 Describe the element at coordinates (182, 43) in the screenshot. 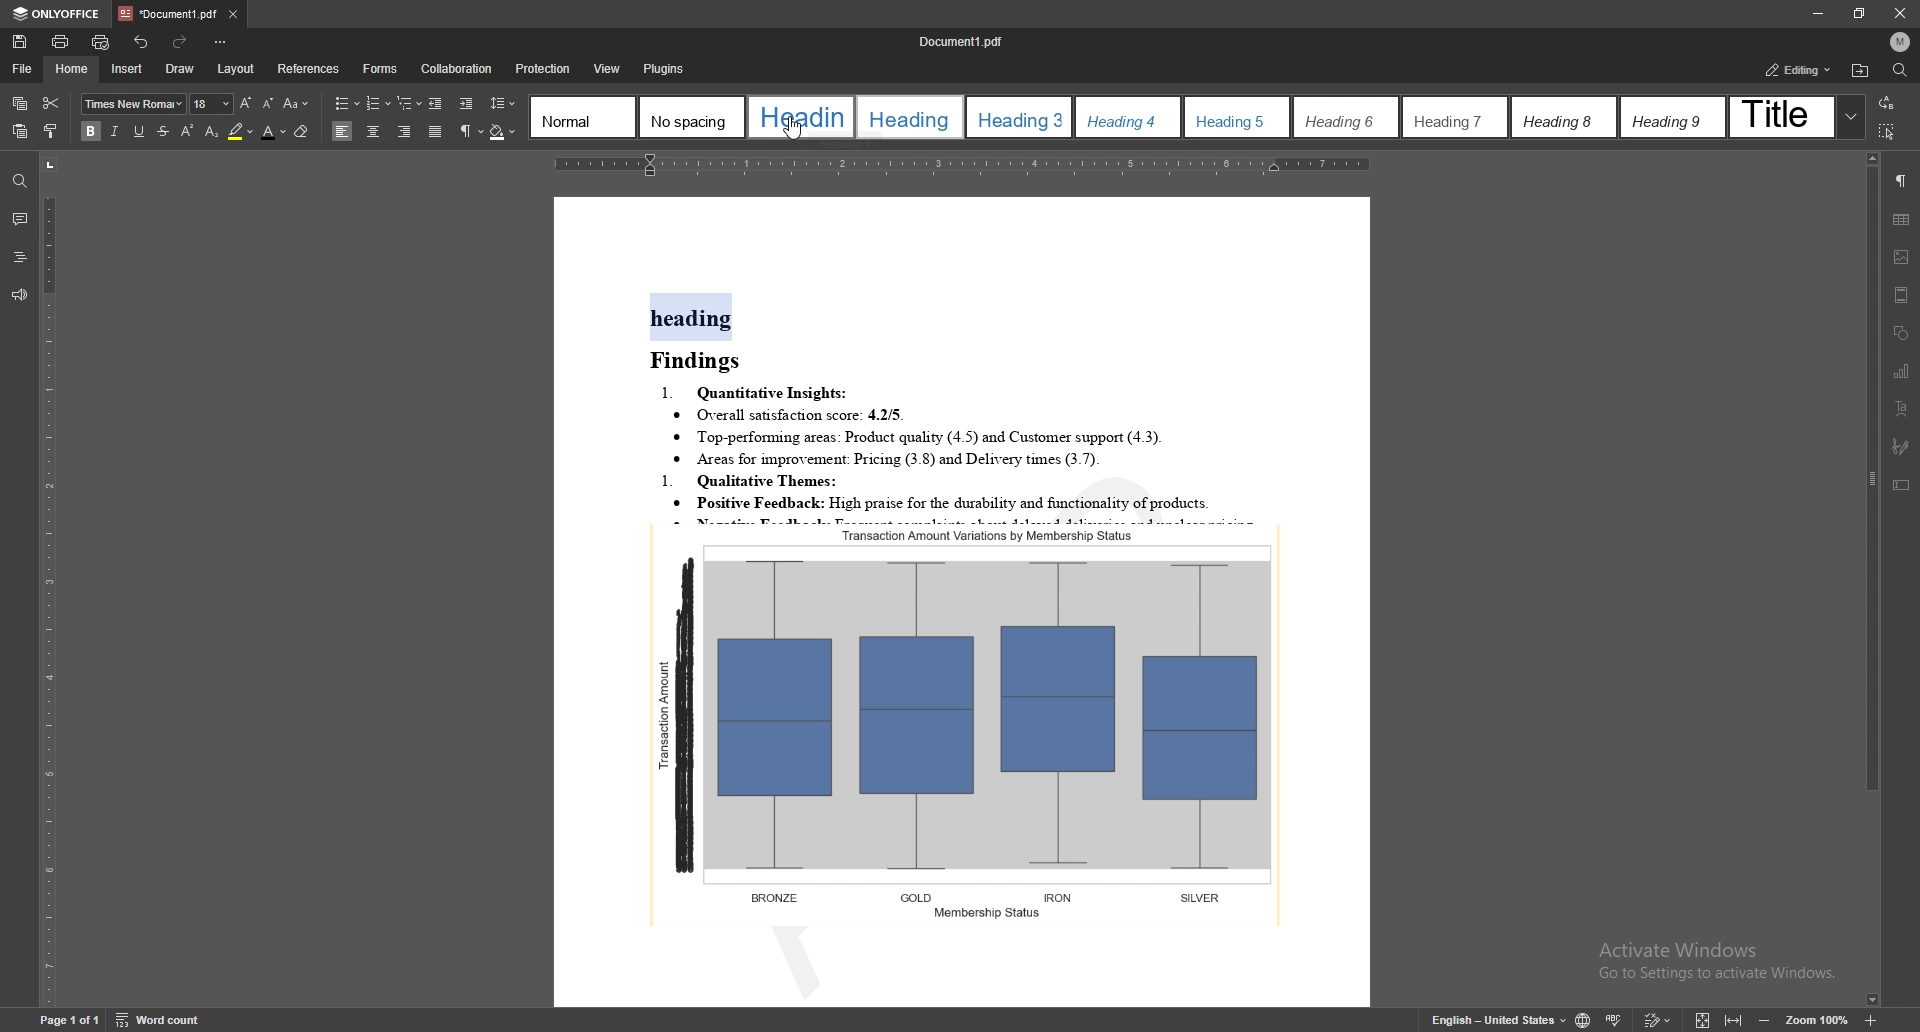

I see `redo` at that location.